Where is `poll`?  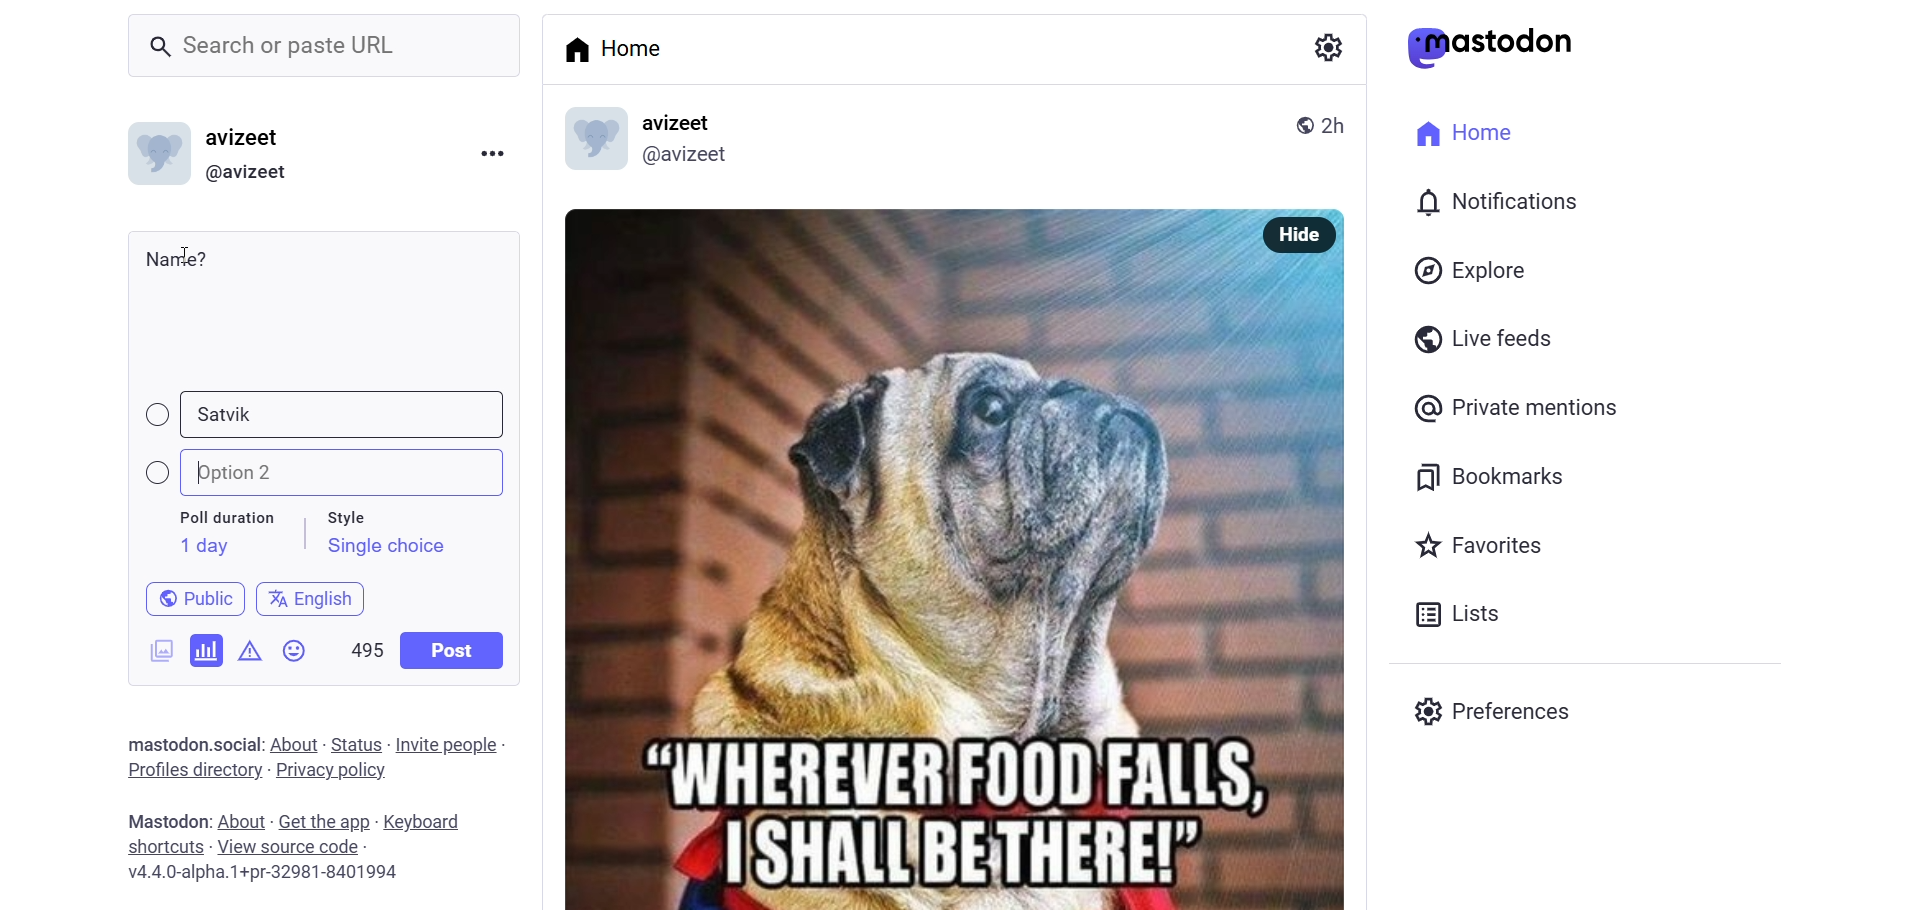
poll is located at coordinates (207, 649).